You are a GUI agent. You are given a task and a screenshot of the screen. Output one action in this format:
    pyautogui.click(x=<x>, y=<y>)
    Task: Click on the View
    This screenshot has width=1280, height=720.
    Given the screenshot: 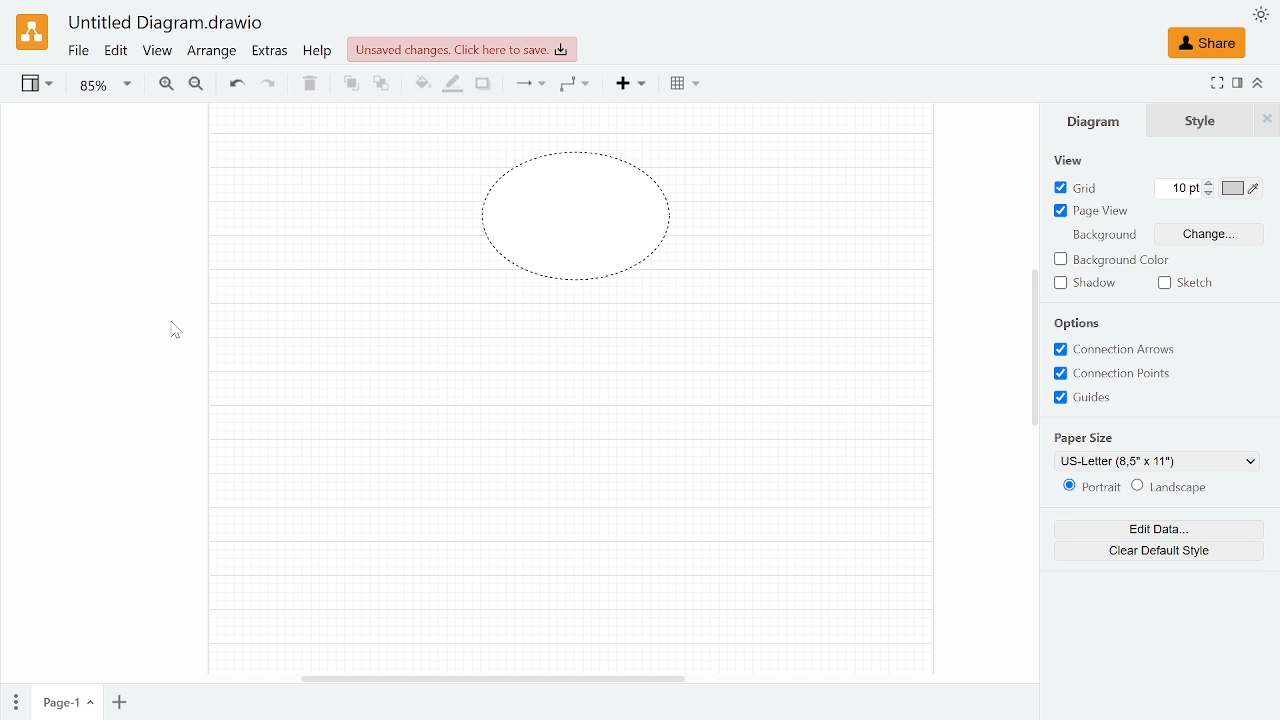 What is the action you would take?
    pyautogui.click(x=39, y=86)
    